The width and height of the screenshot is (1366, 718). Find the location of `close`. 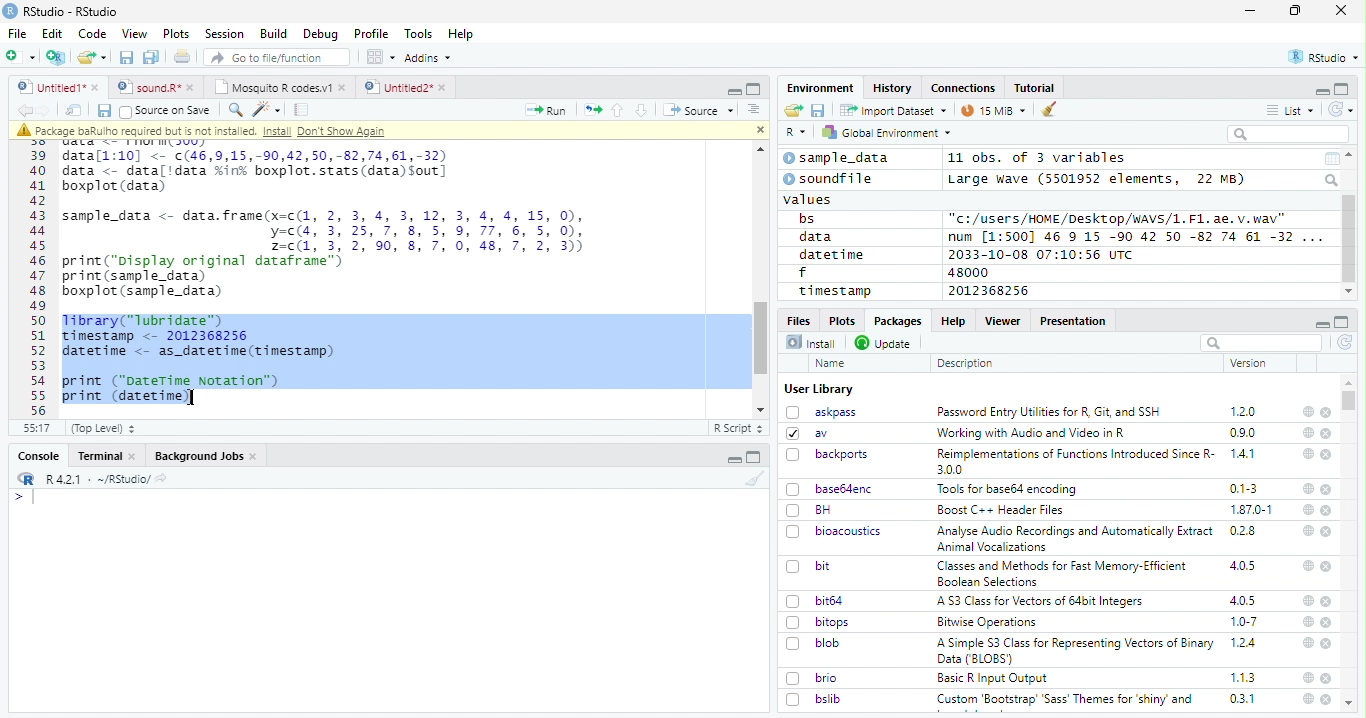

close is located at coordinates (1326, 489).